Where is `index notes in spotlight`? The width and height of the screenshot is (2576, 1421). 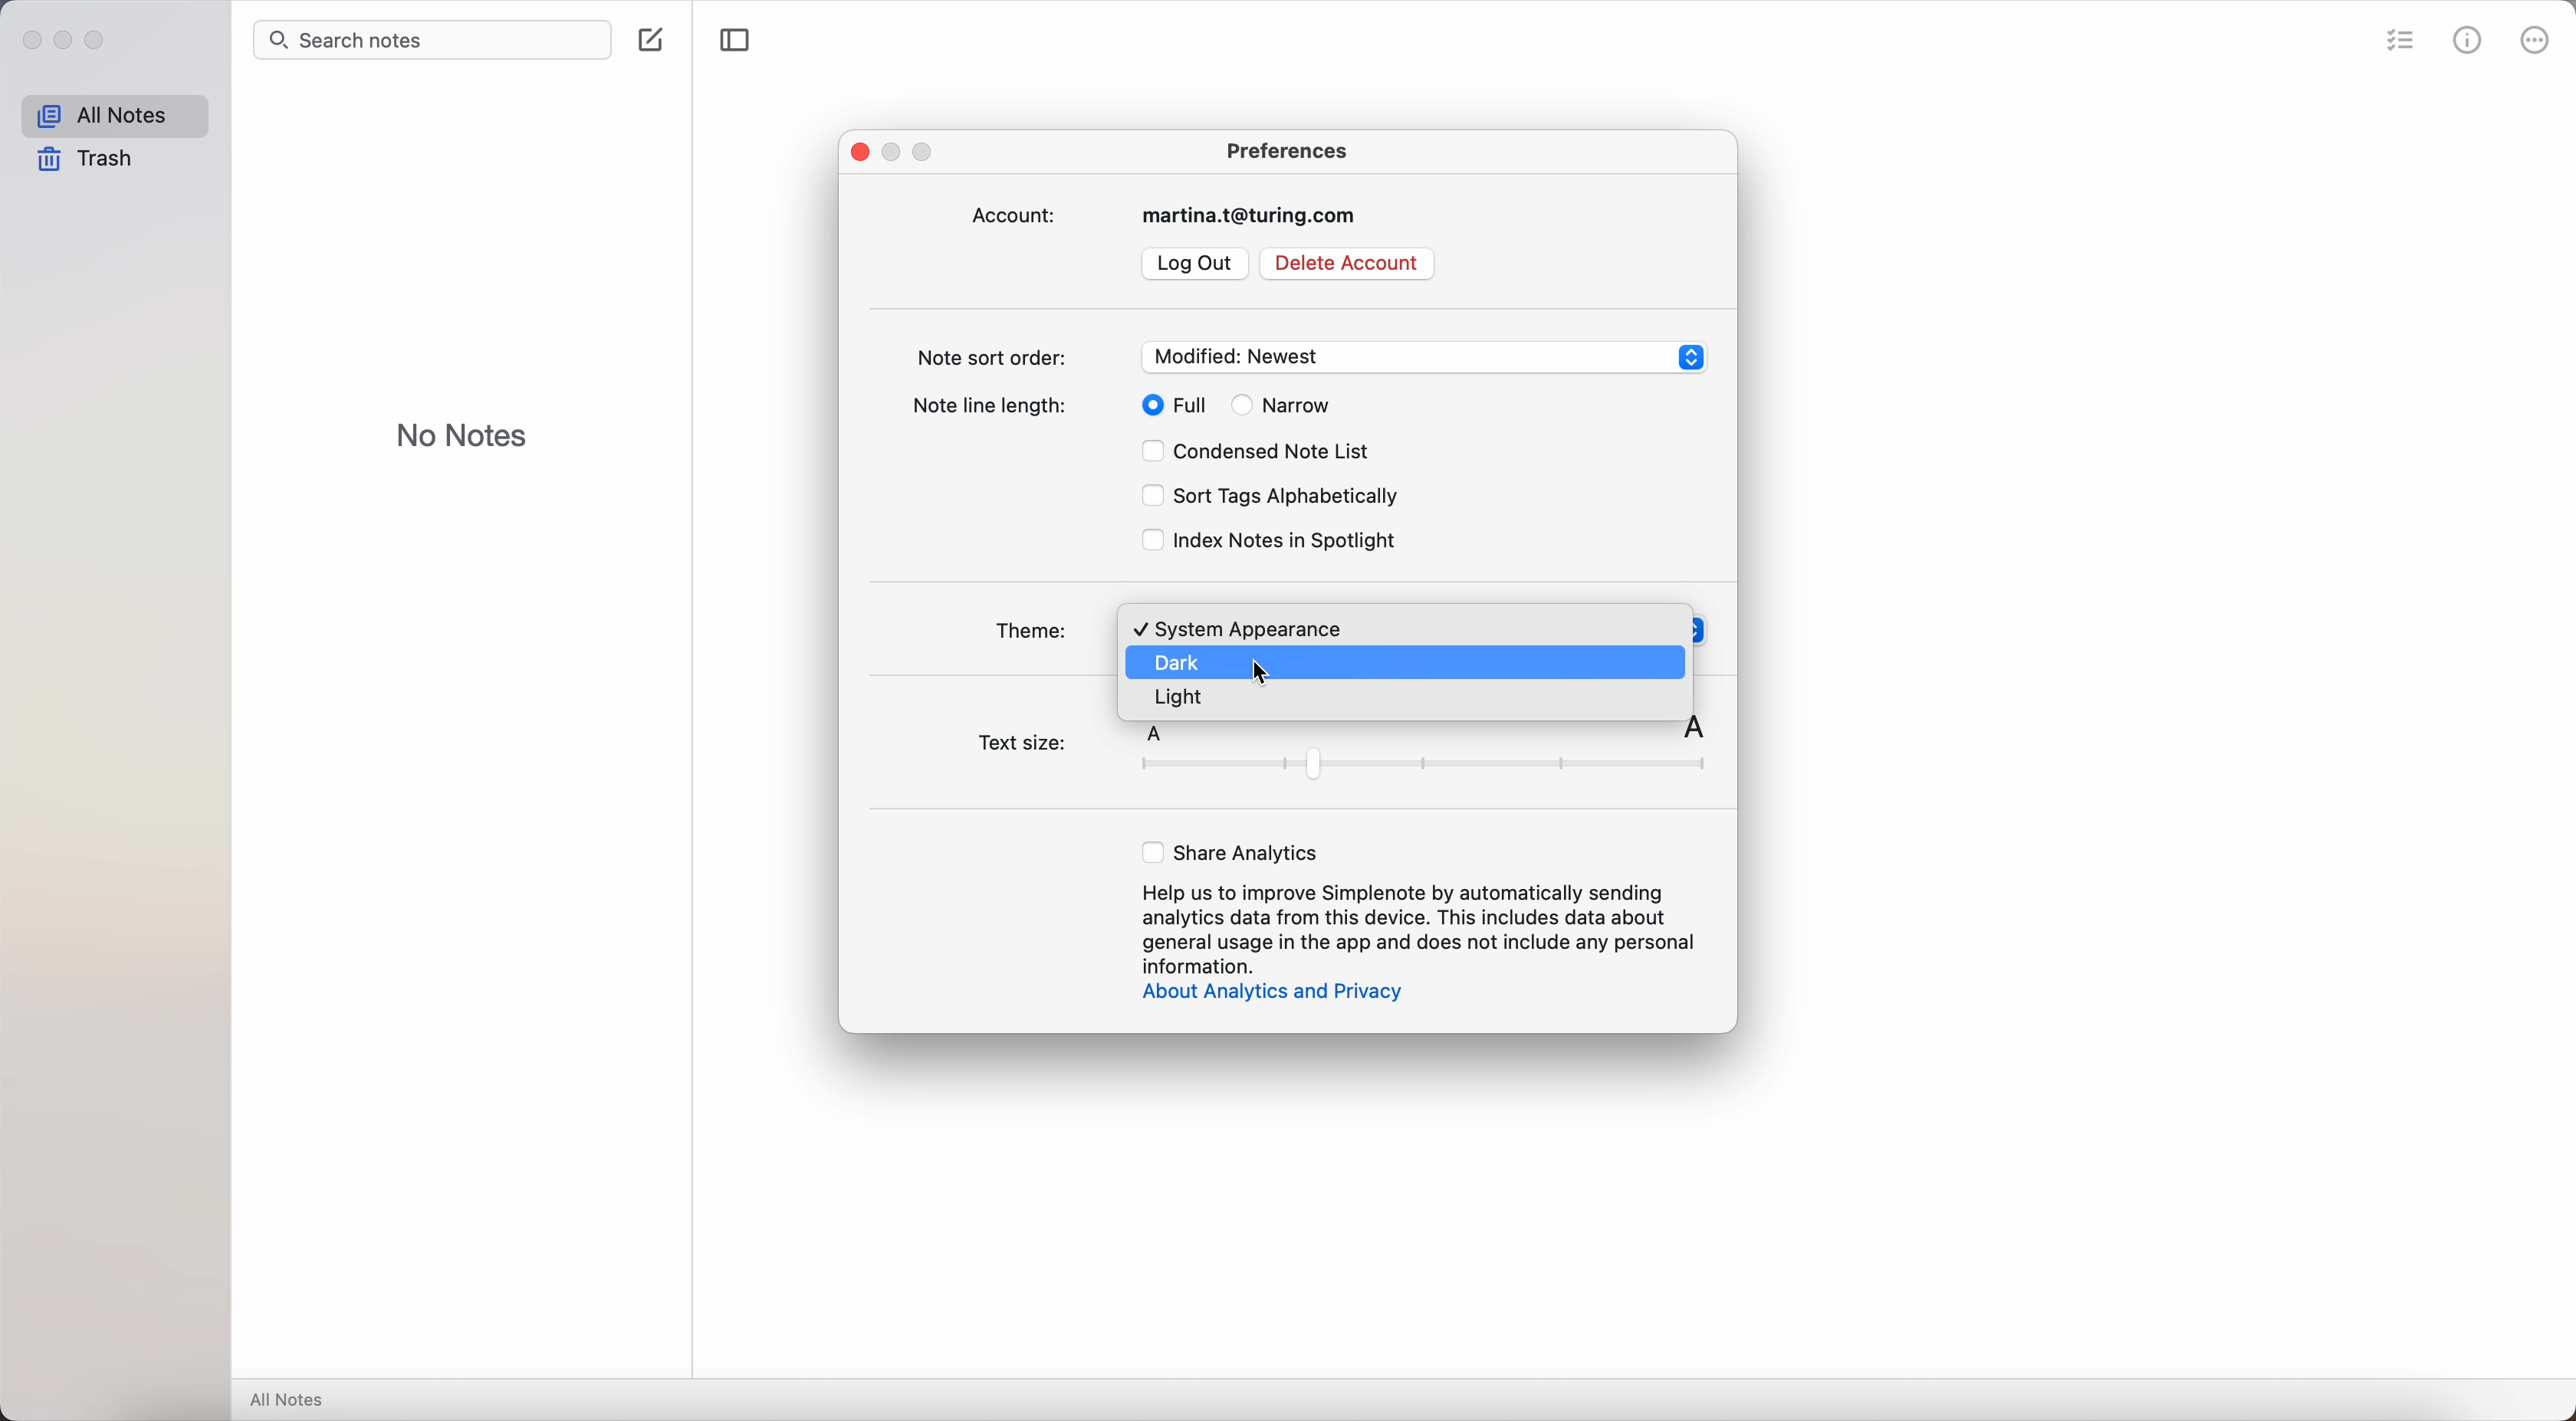
index notes in spotlight is located at coordinates (1270, 541).